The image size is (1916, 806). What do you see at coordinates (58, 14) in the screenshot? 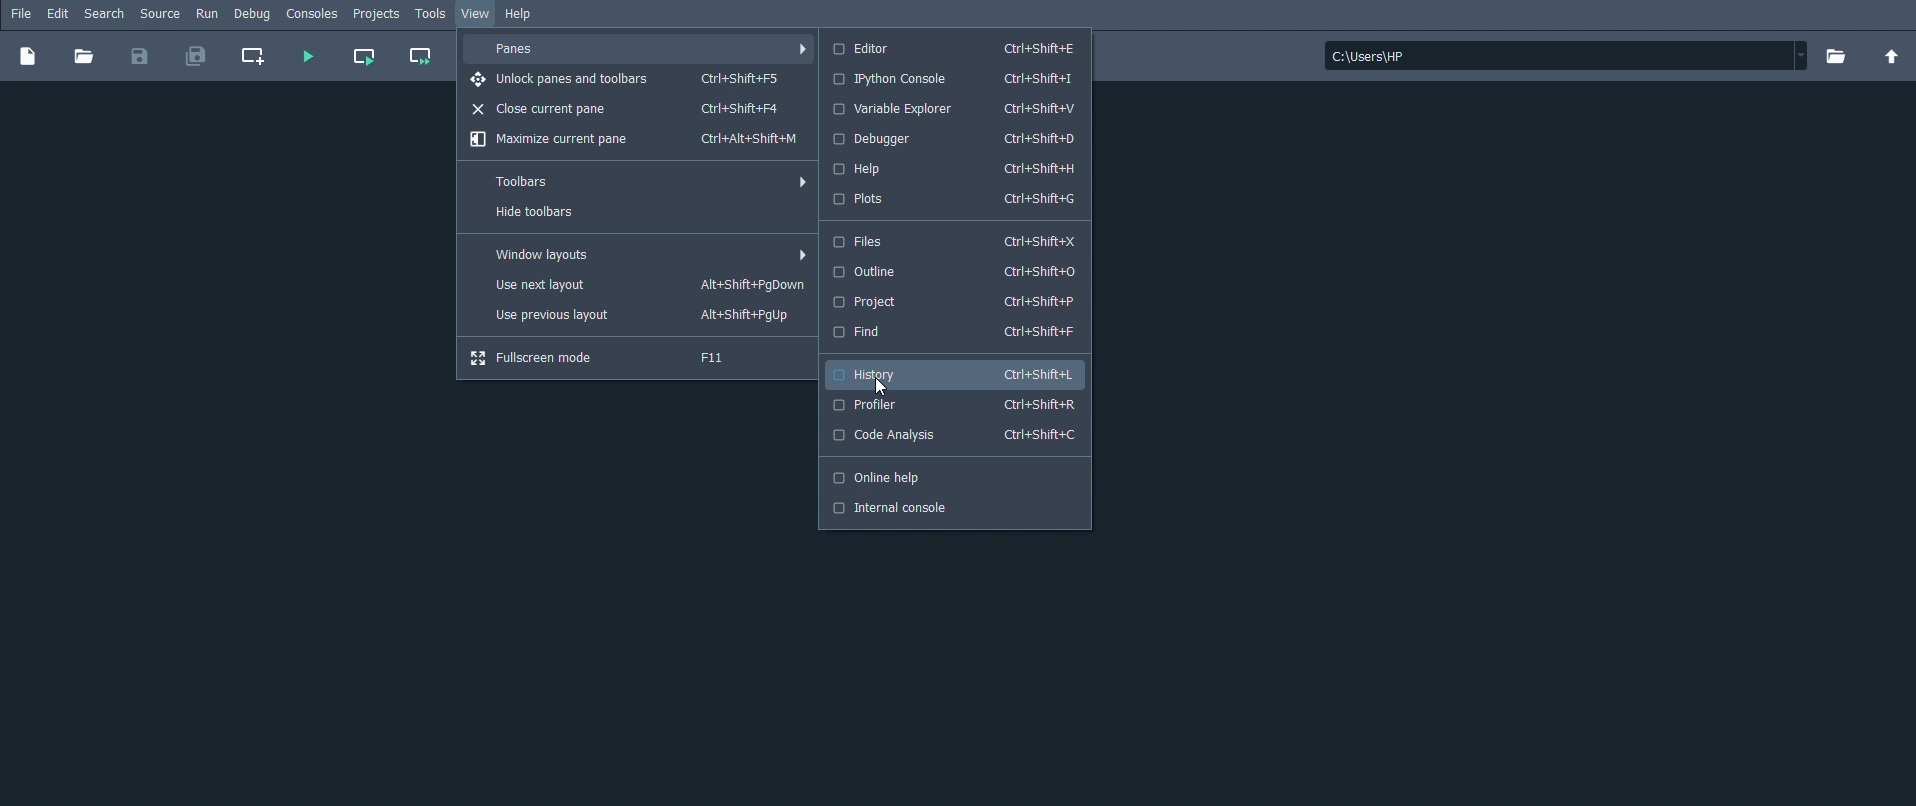
I see `Edit` at bounding box center [58, 14].